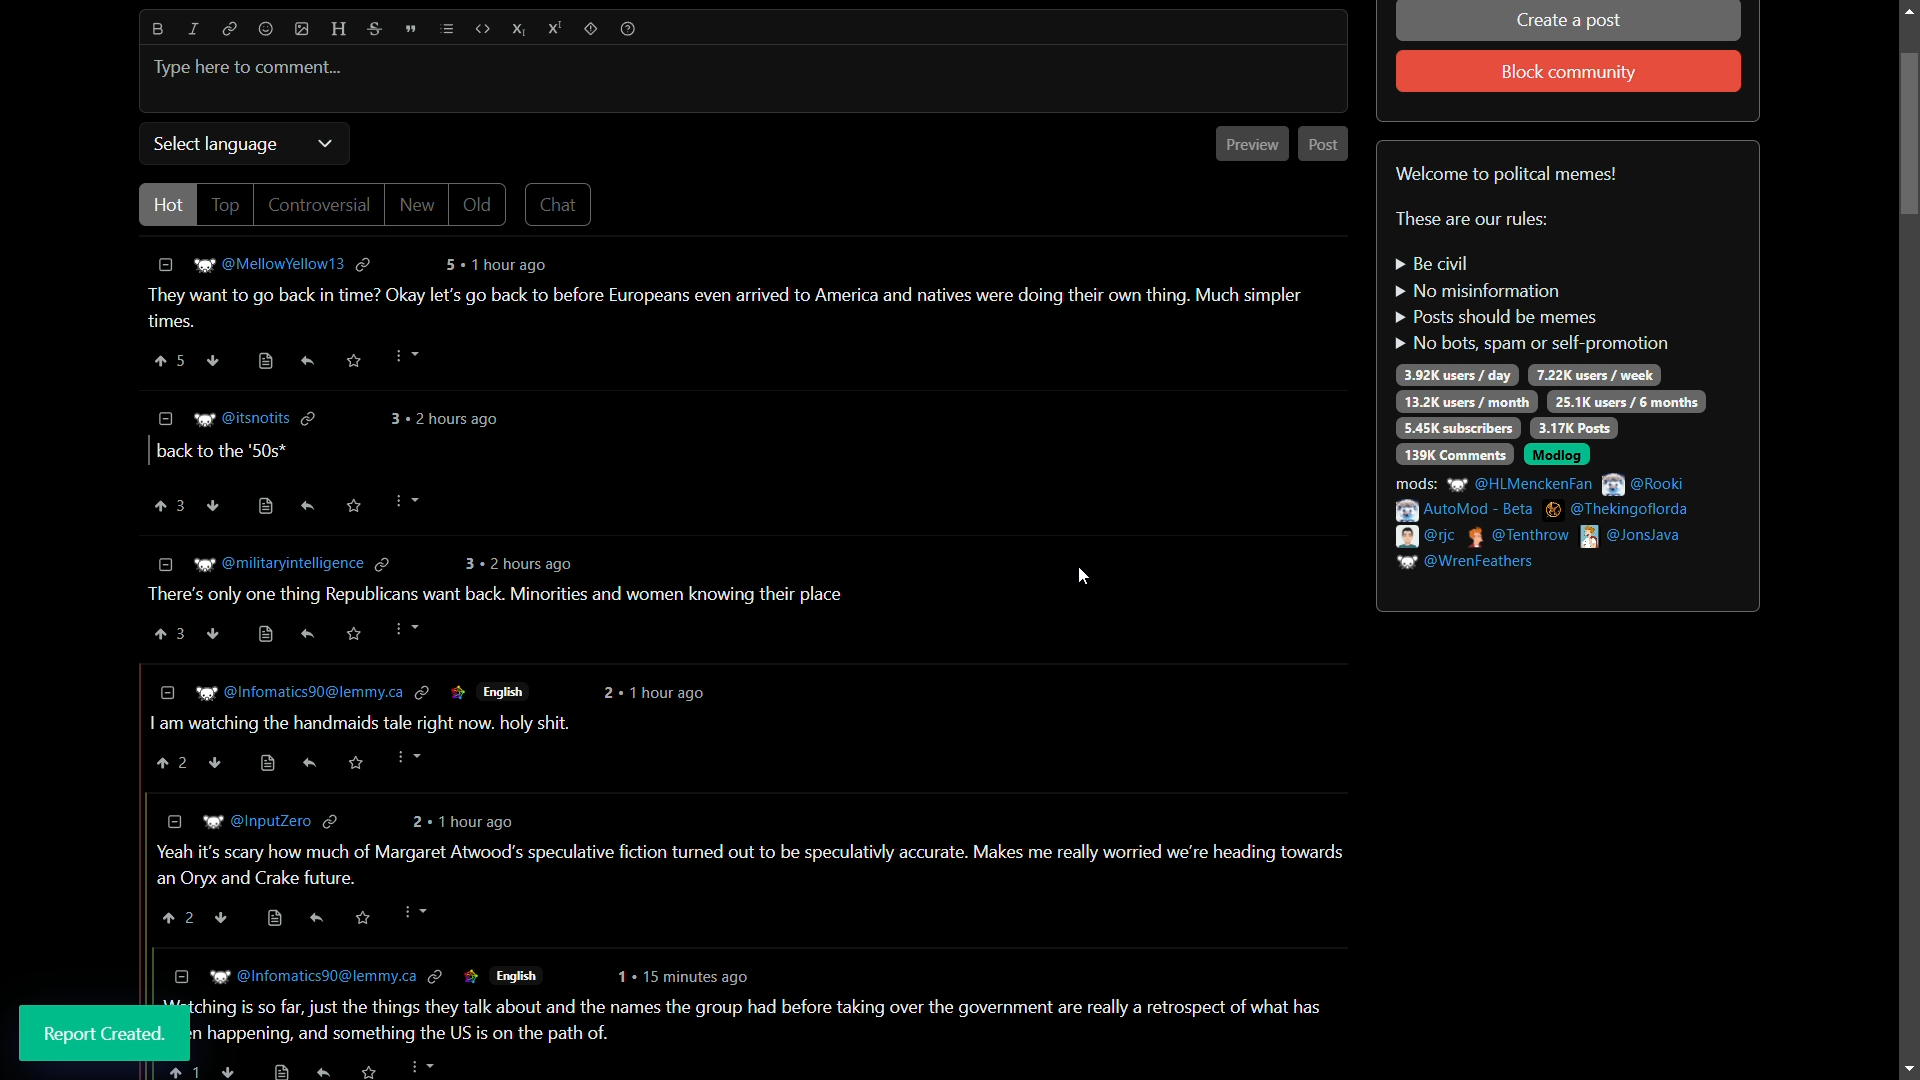  What do you see at coordinates (591, 29) in the screenshot?
I see `spoiler` at bounding box center [591, 29].